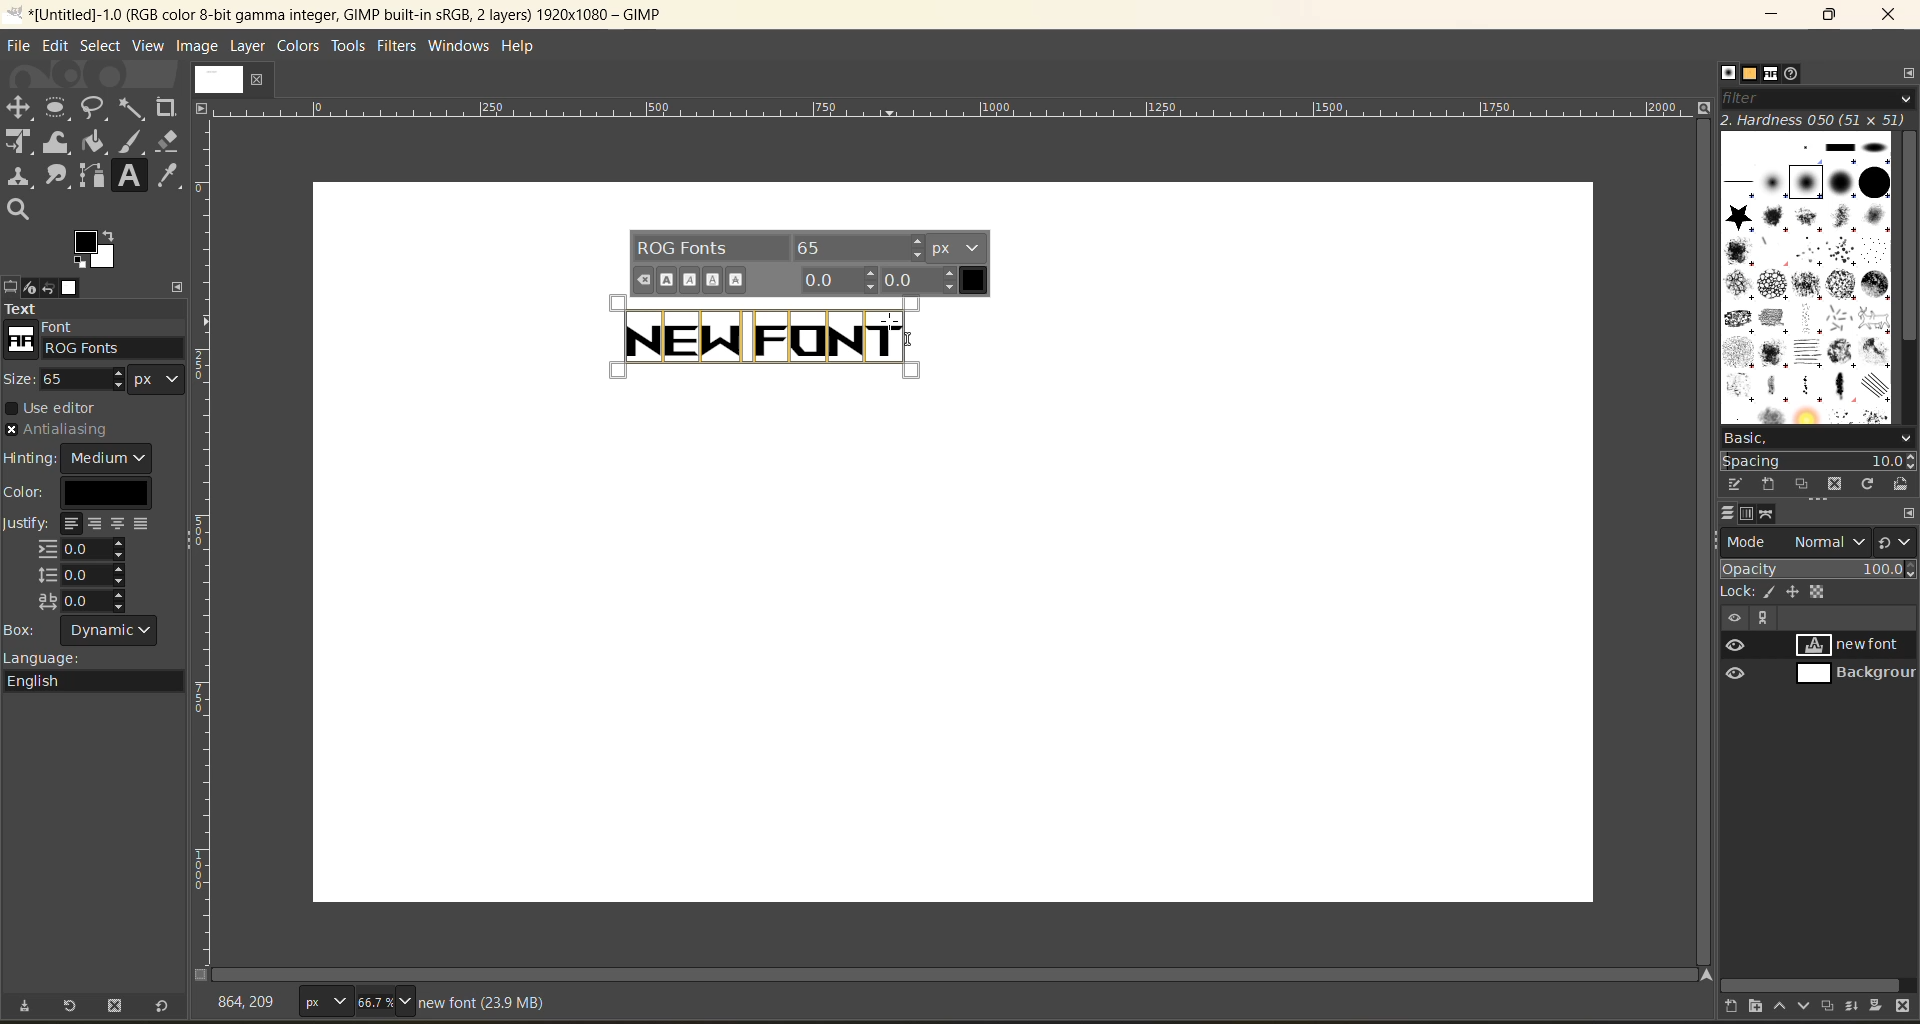 This screenshot has width=1920, height=1024. What do you see at coordinates (1898, 543) in the screenshot?
I see `switch to another group of modes` at bounding box center [1898, 543].